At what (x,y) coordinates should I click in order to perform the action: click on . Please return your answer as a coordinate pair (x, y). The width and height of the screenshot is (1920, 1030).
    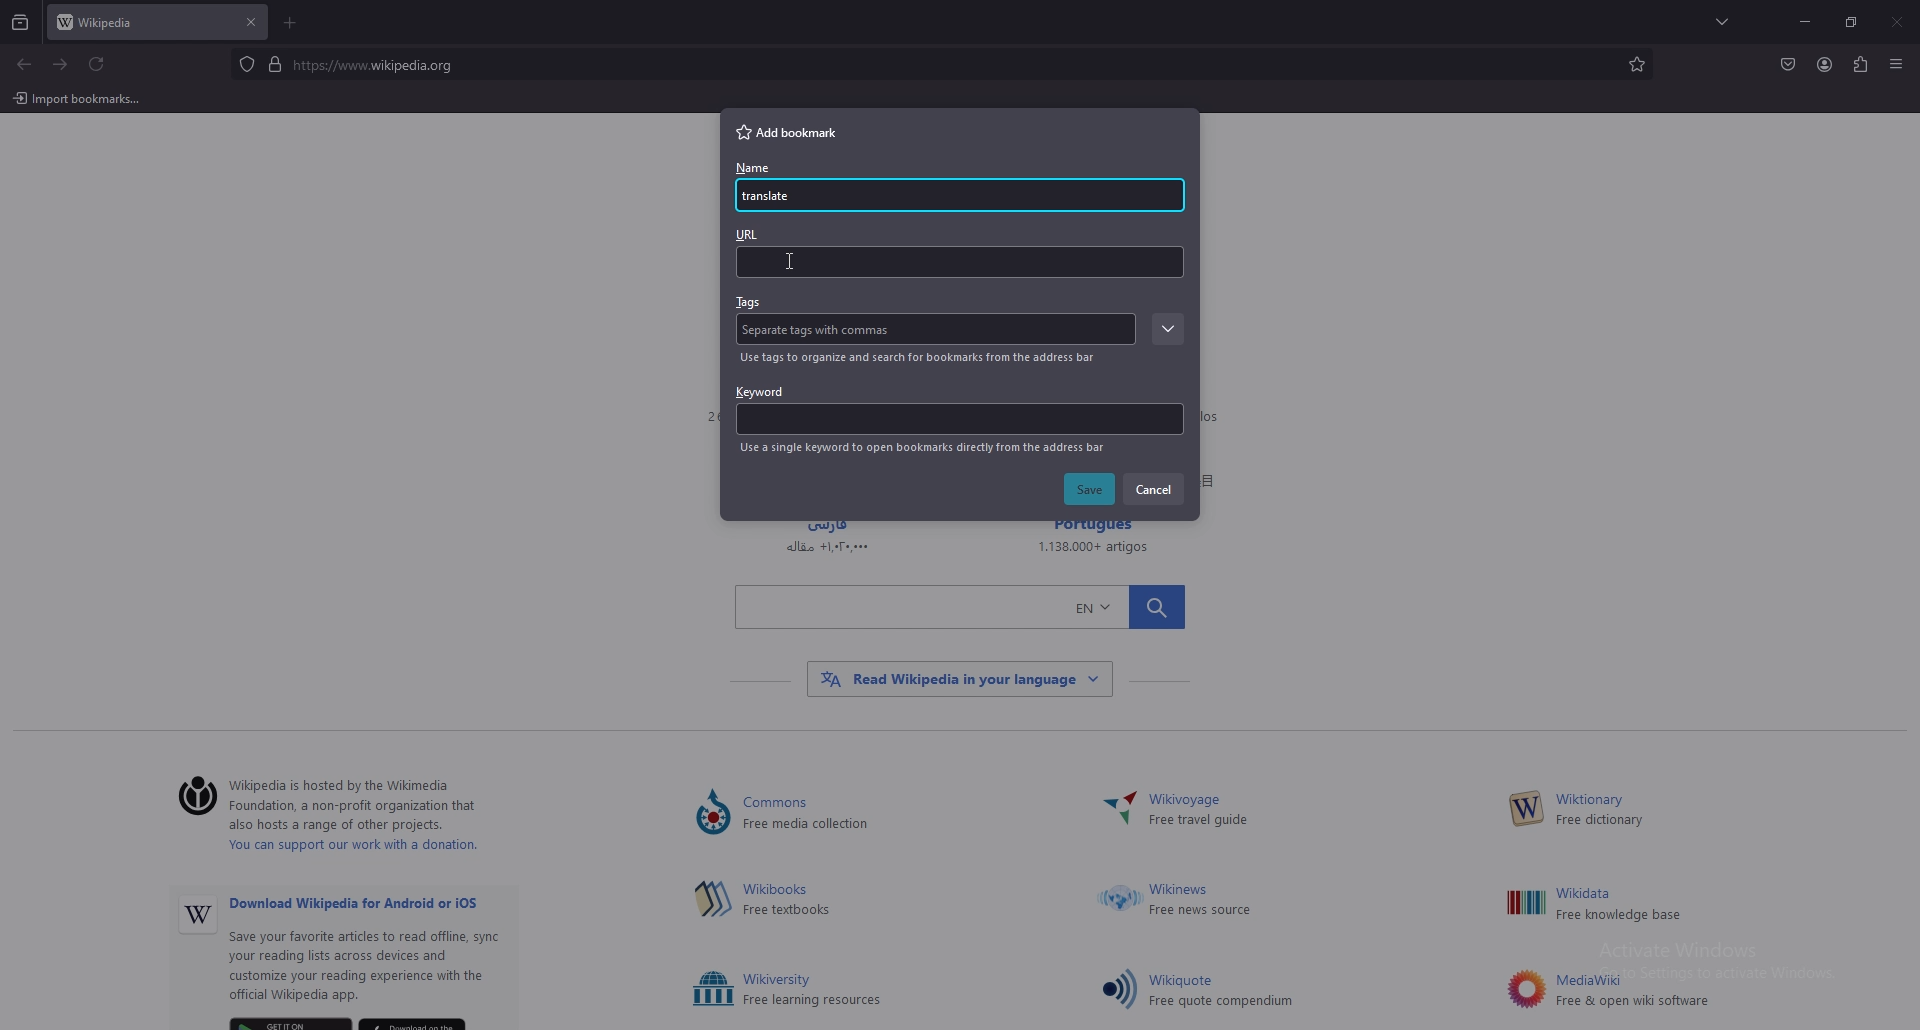
    Looking at the image, I should click on (959, 679).